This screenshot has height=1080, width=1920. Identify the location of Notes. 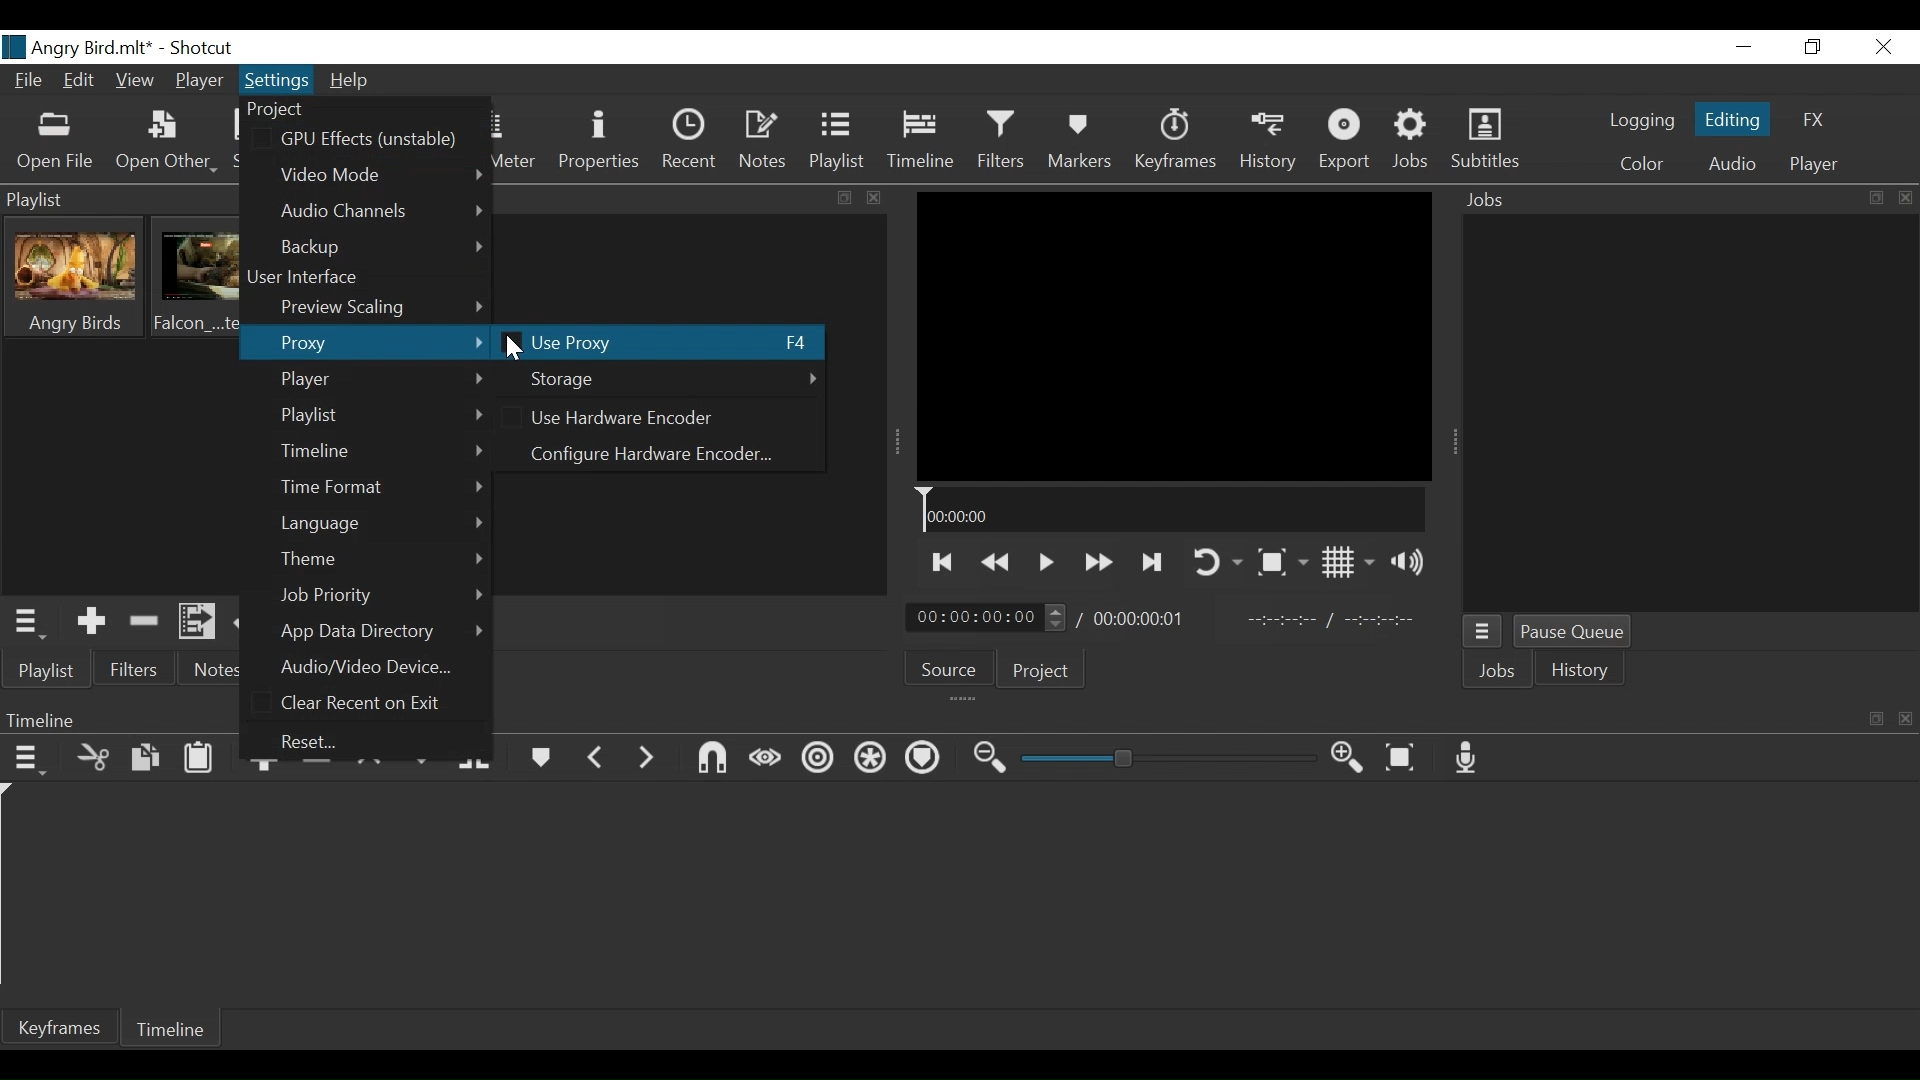
(220, 668).